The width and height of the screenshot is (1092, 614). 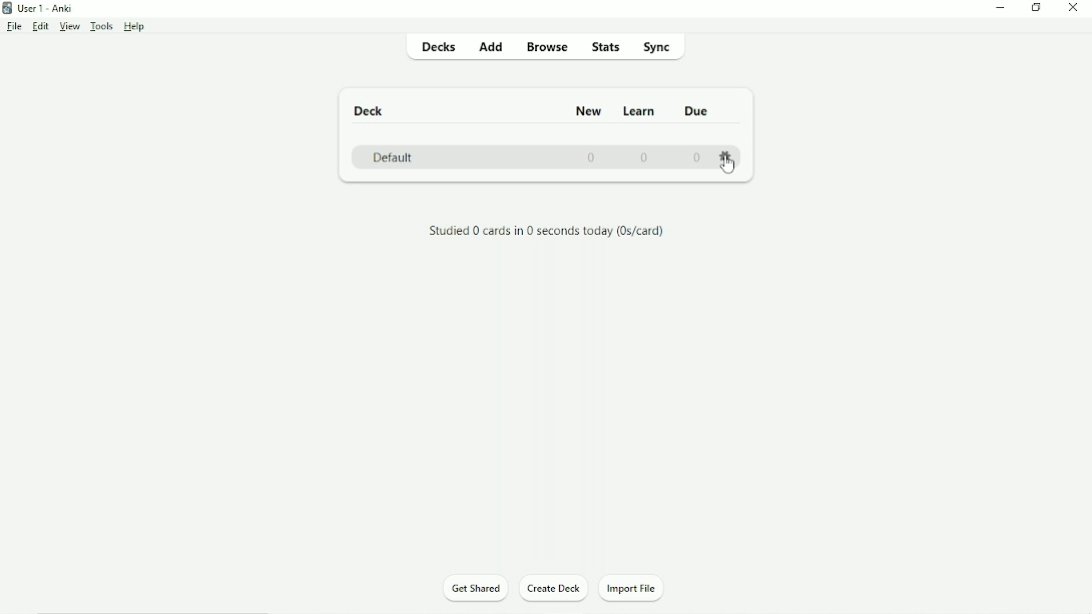 I want to click on Minimize, so click(x=999, y=9).